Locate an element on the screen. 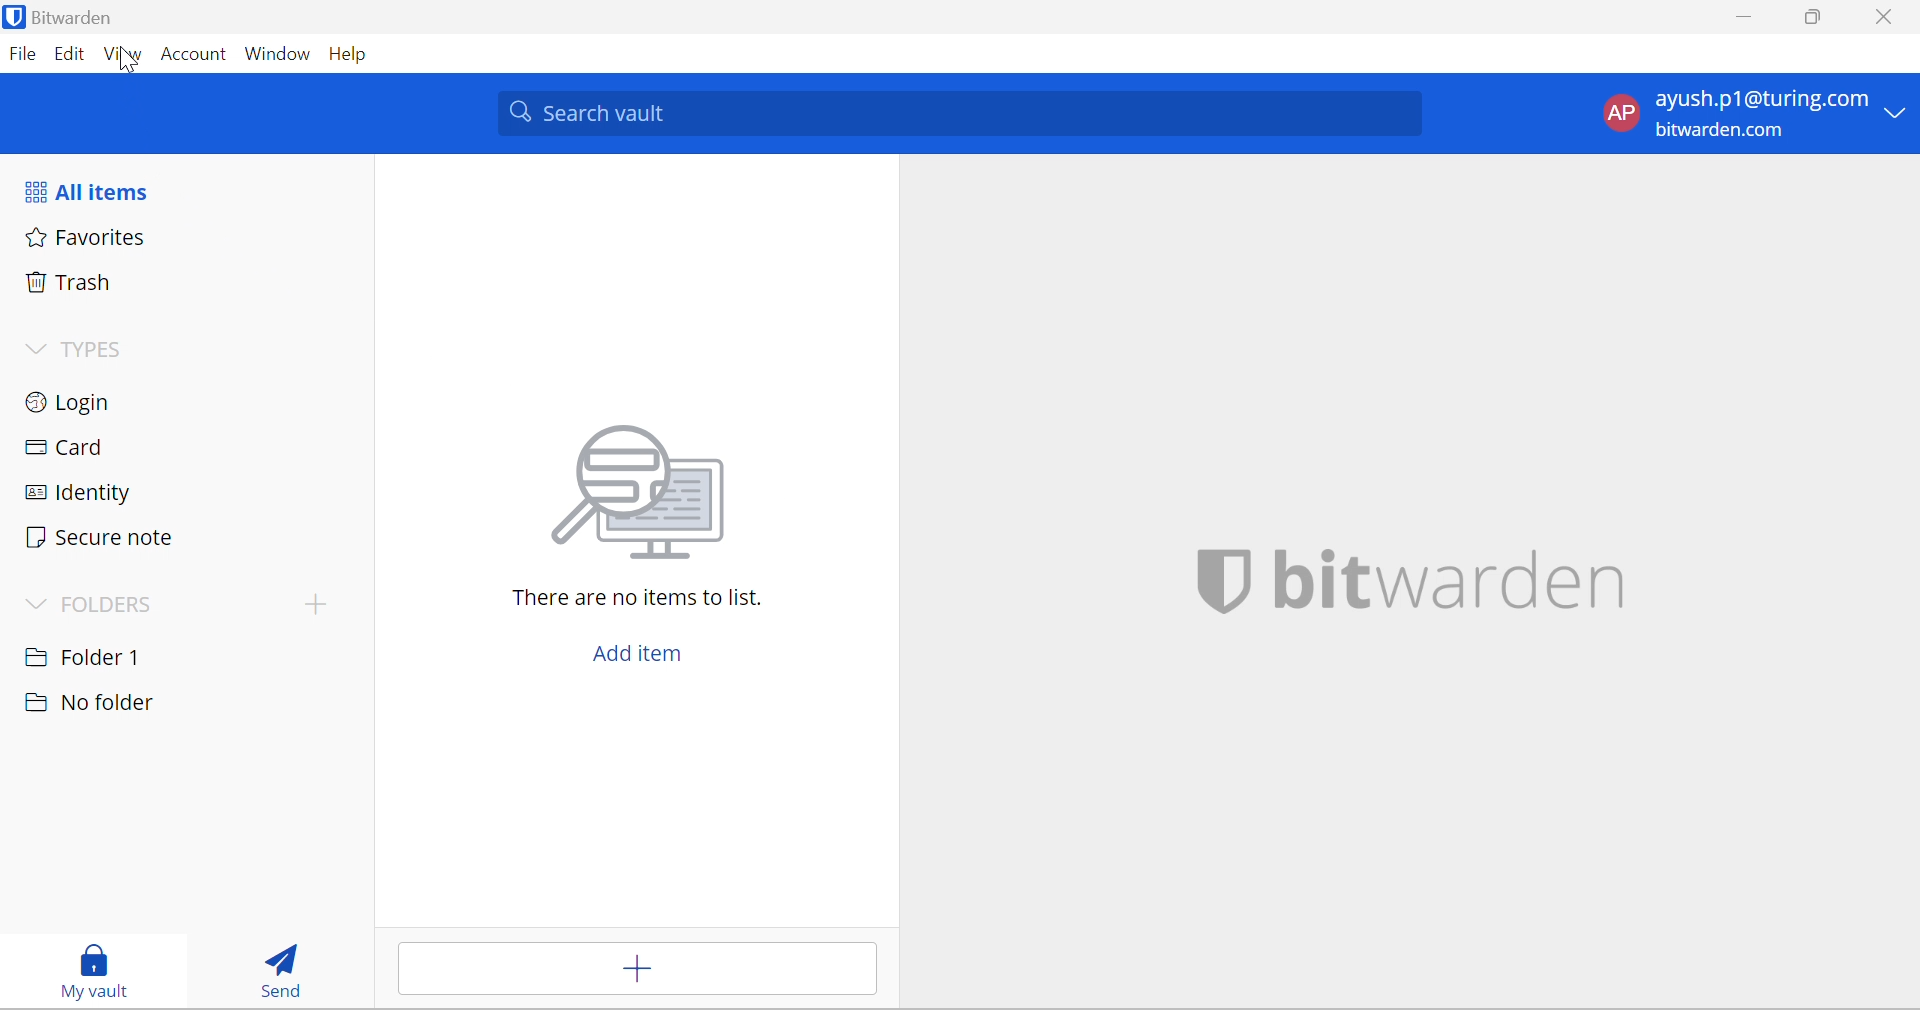  cursor is located at coordinates (123, 69).